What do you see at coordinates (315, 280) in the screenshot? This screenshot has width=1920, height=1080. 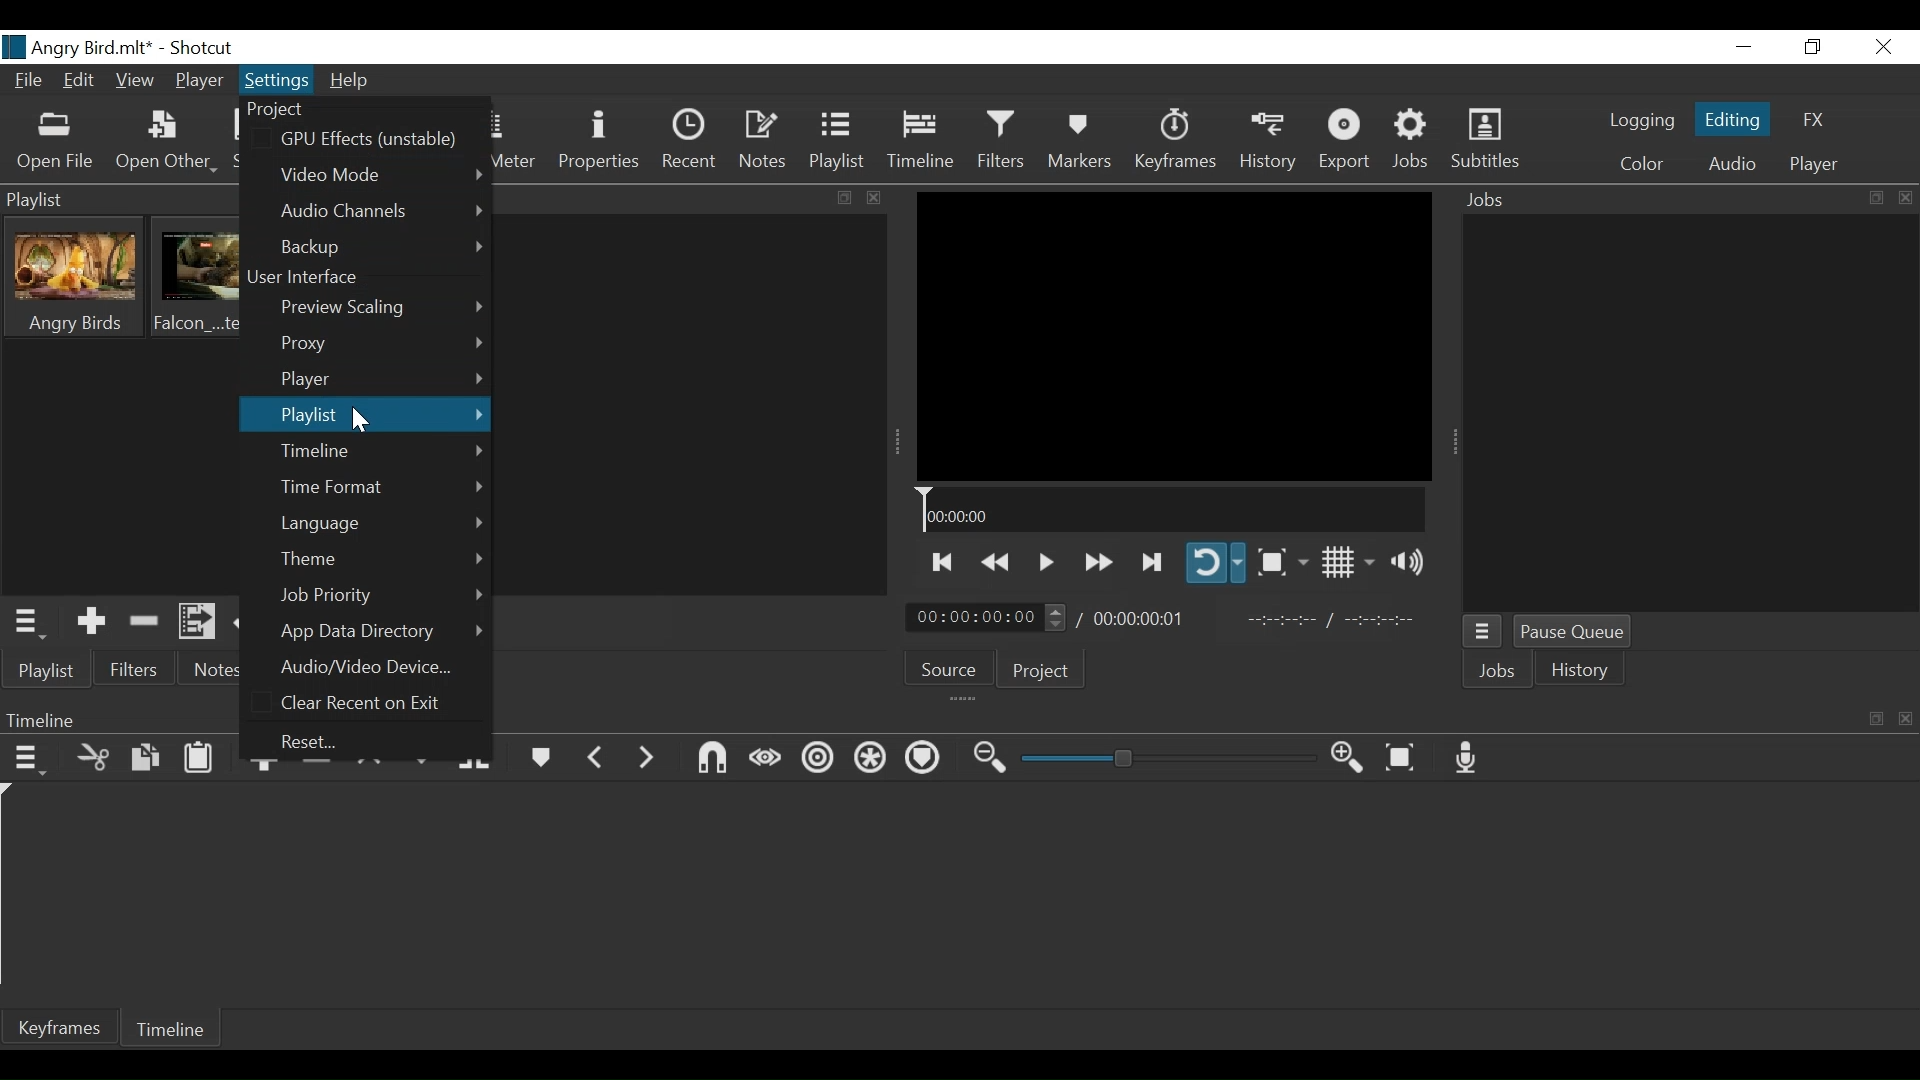 I see `User Interface` at bounding box center [315, 280].